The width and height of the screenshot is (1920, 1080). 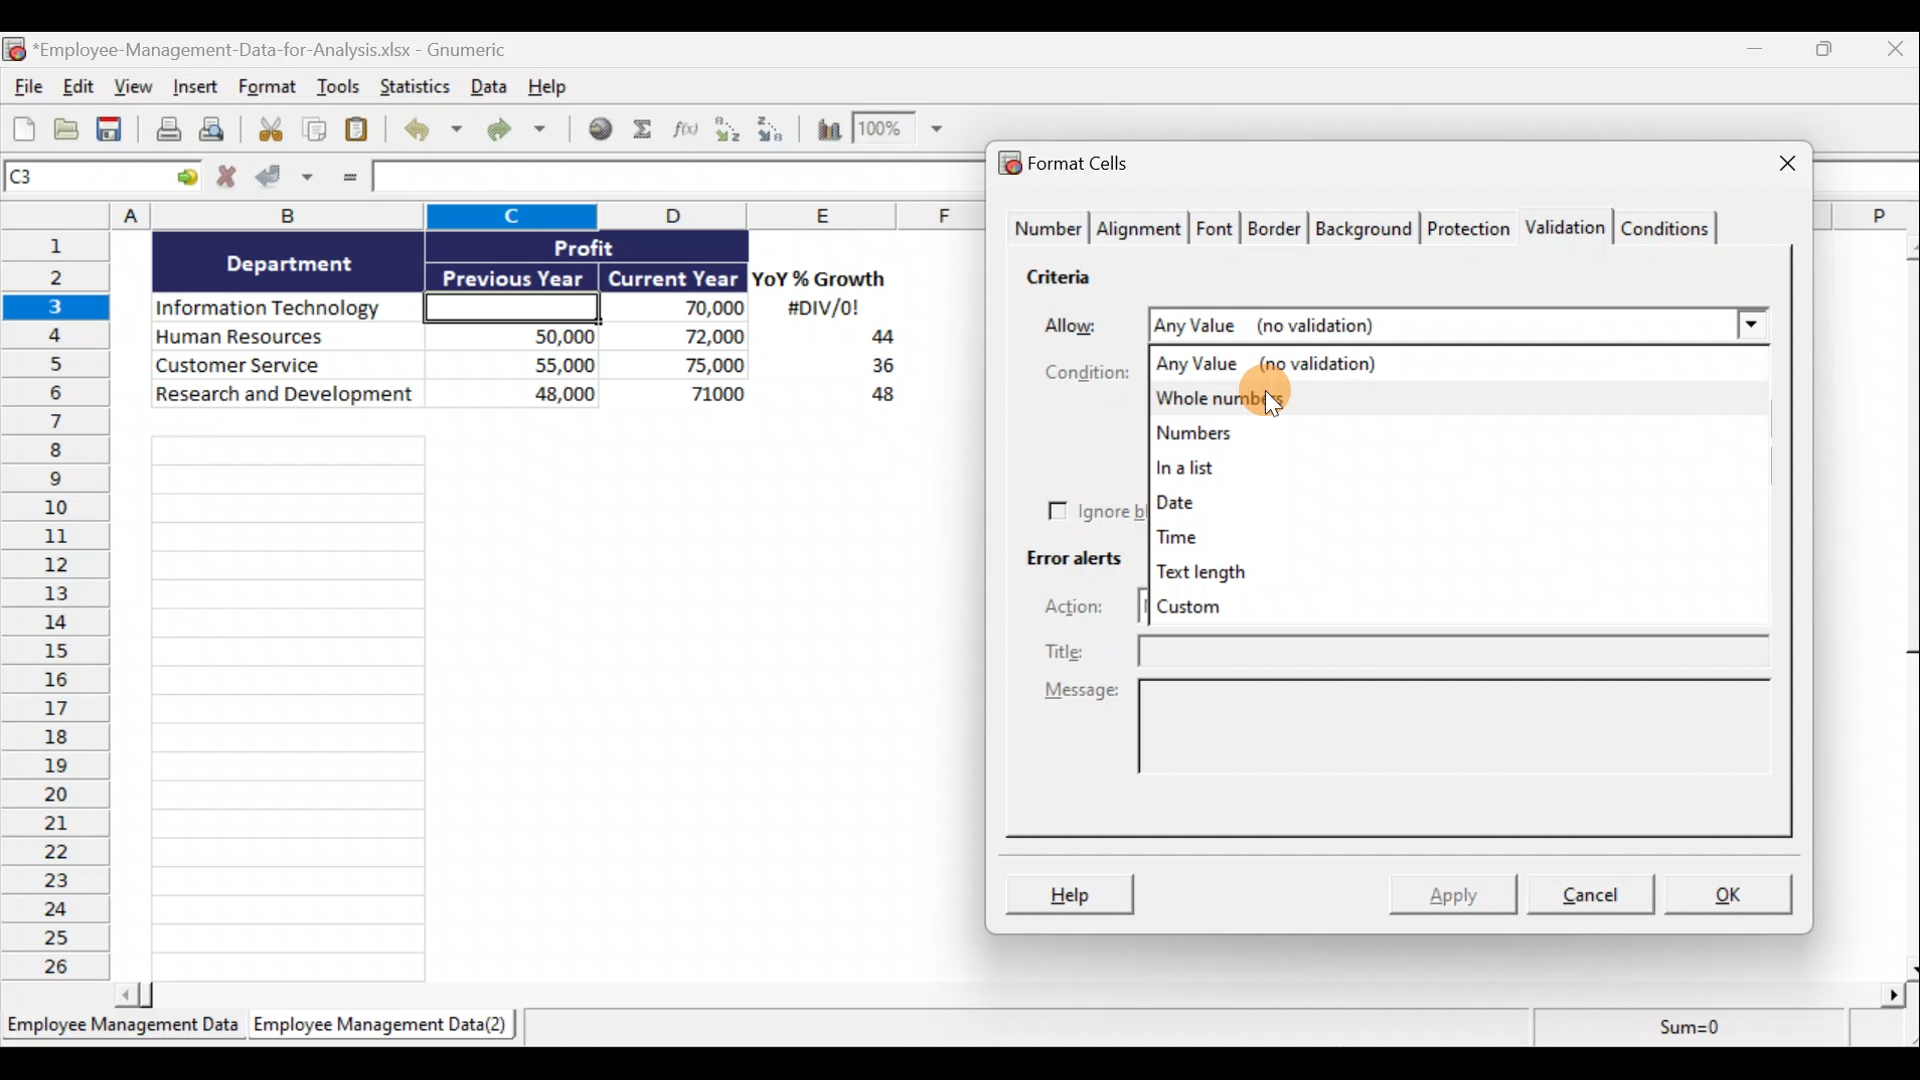 I want to click on Go to, so click(x=187, y=178).